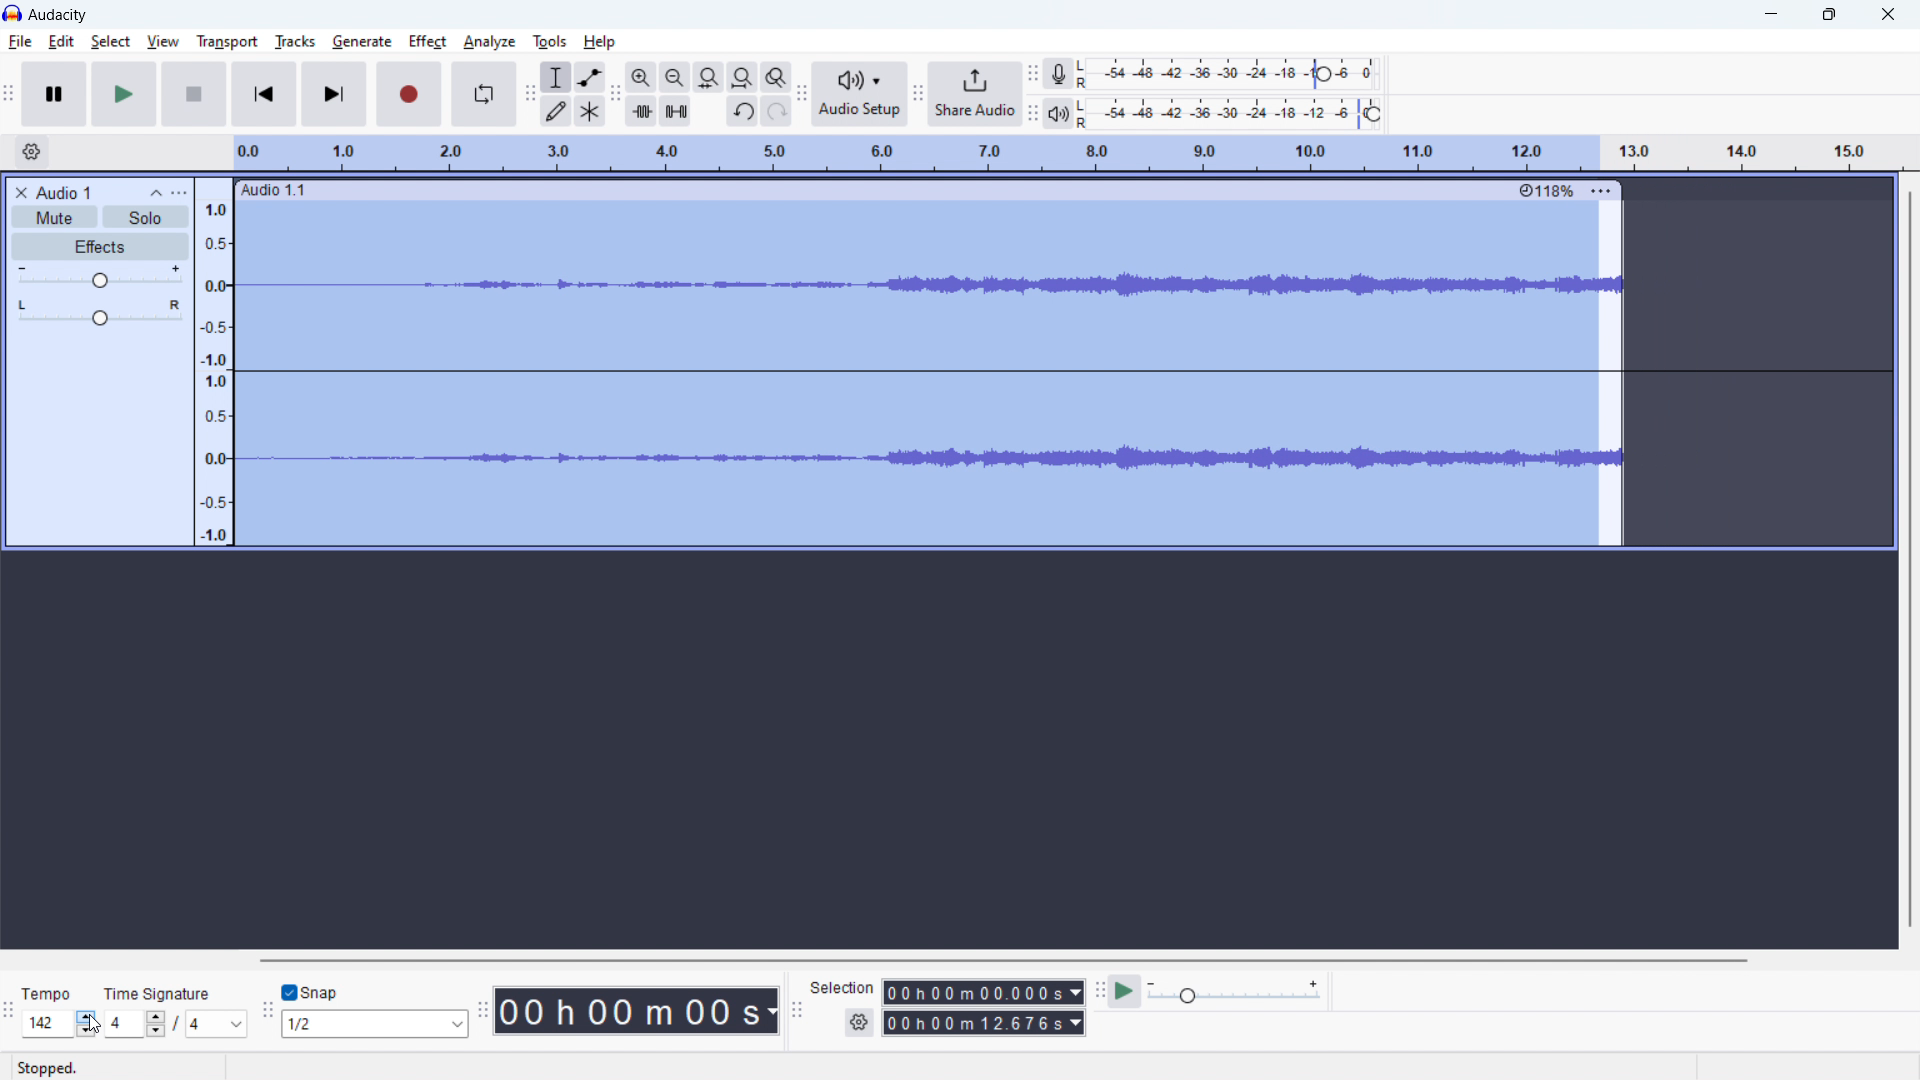 The height and width of the screenshot is (1080, 1920). Describe the element at coordinates (265, 93) in the screenshot. I see `skip to start` at that location.